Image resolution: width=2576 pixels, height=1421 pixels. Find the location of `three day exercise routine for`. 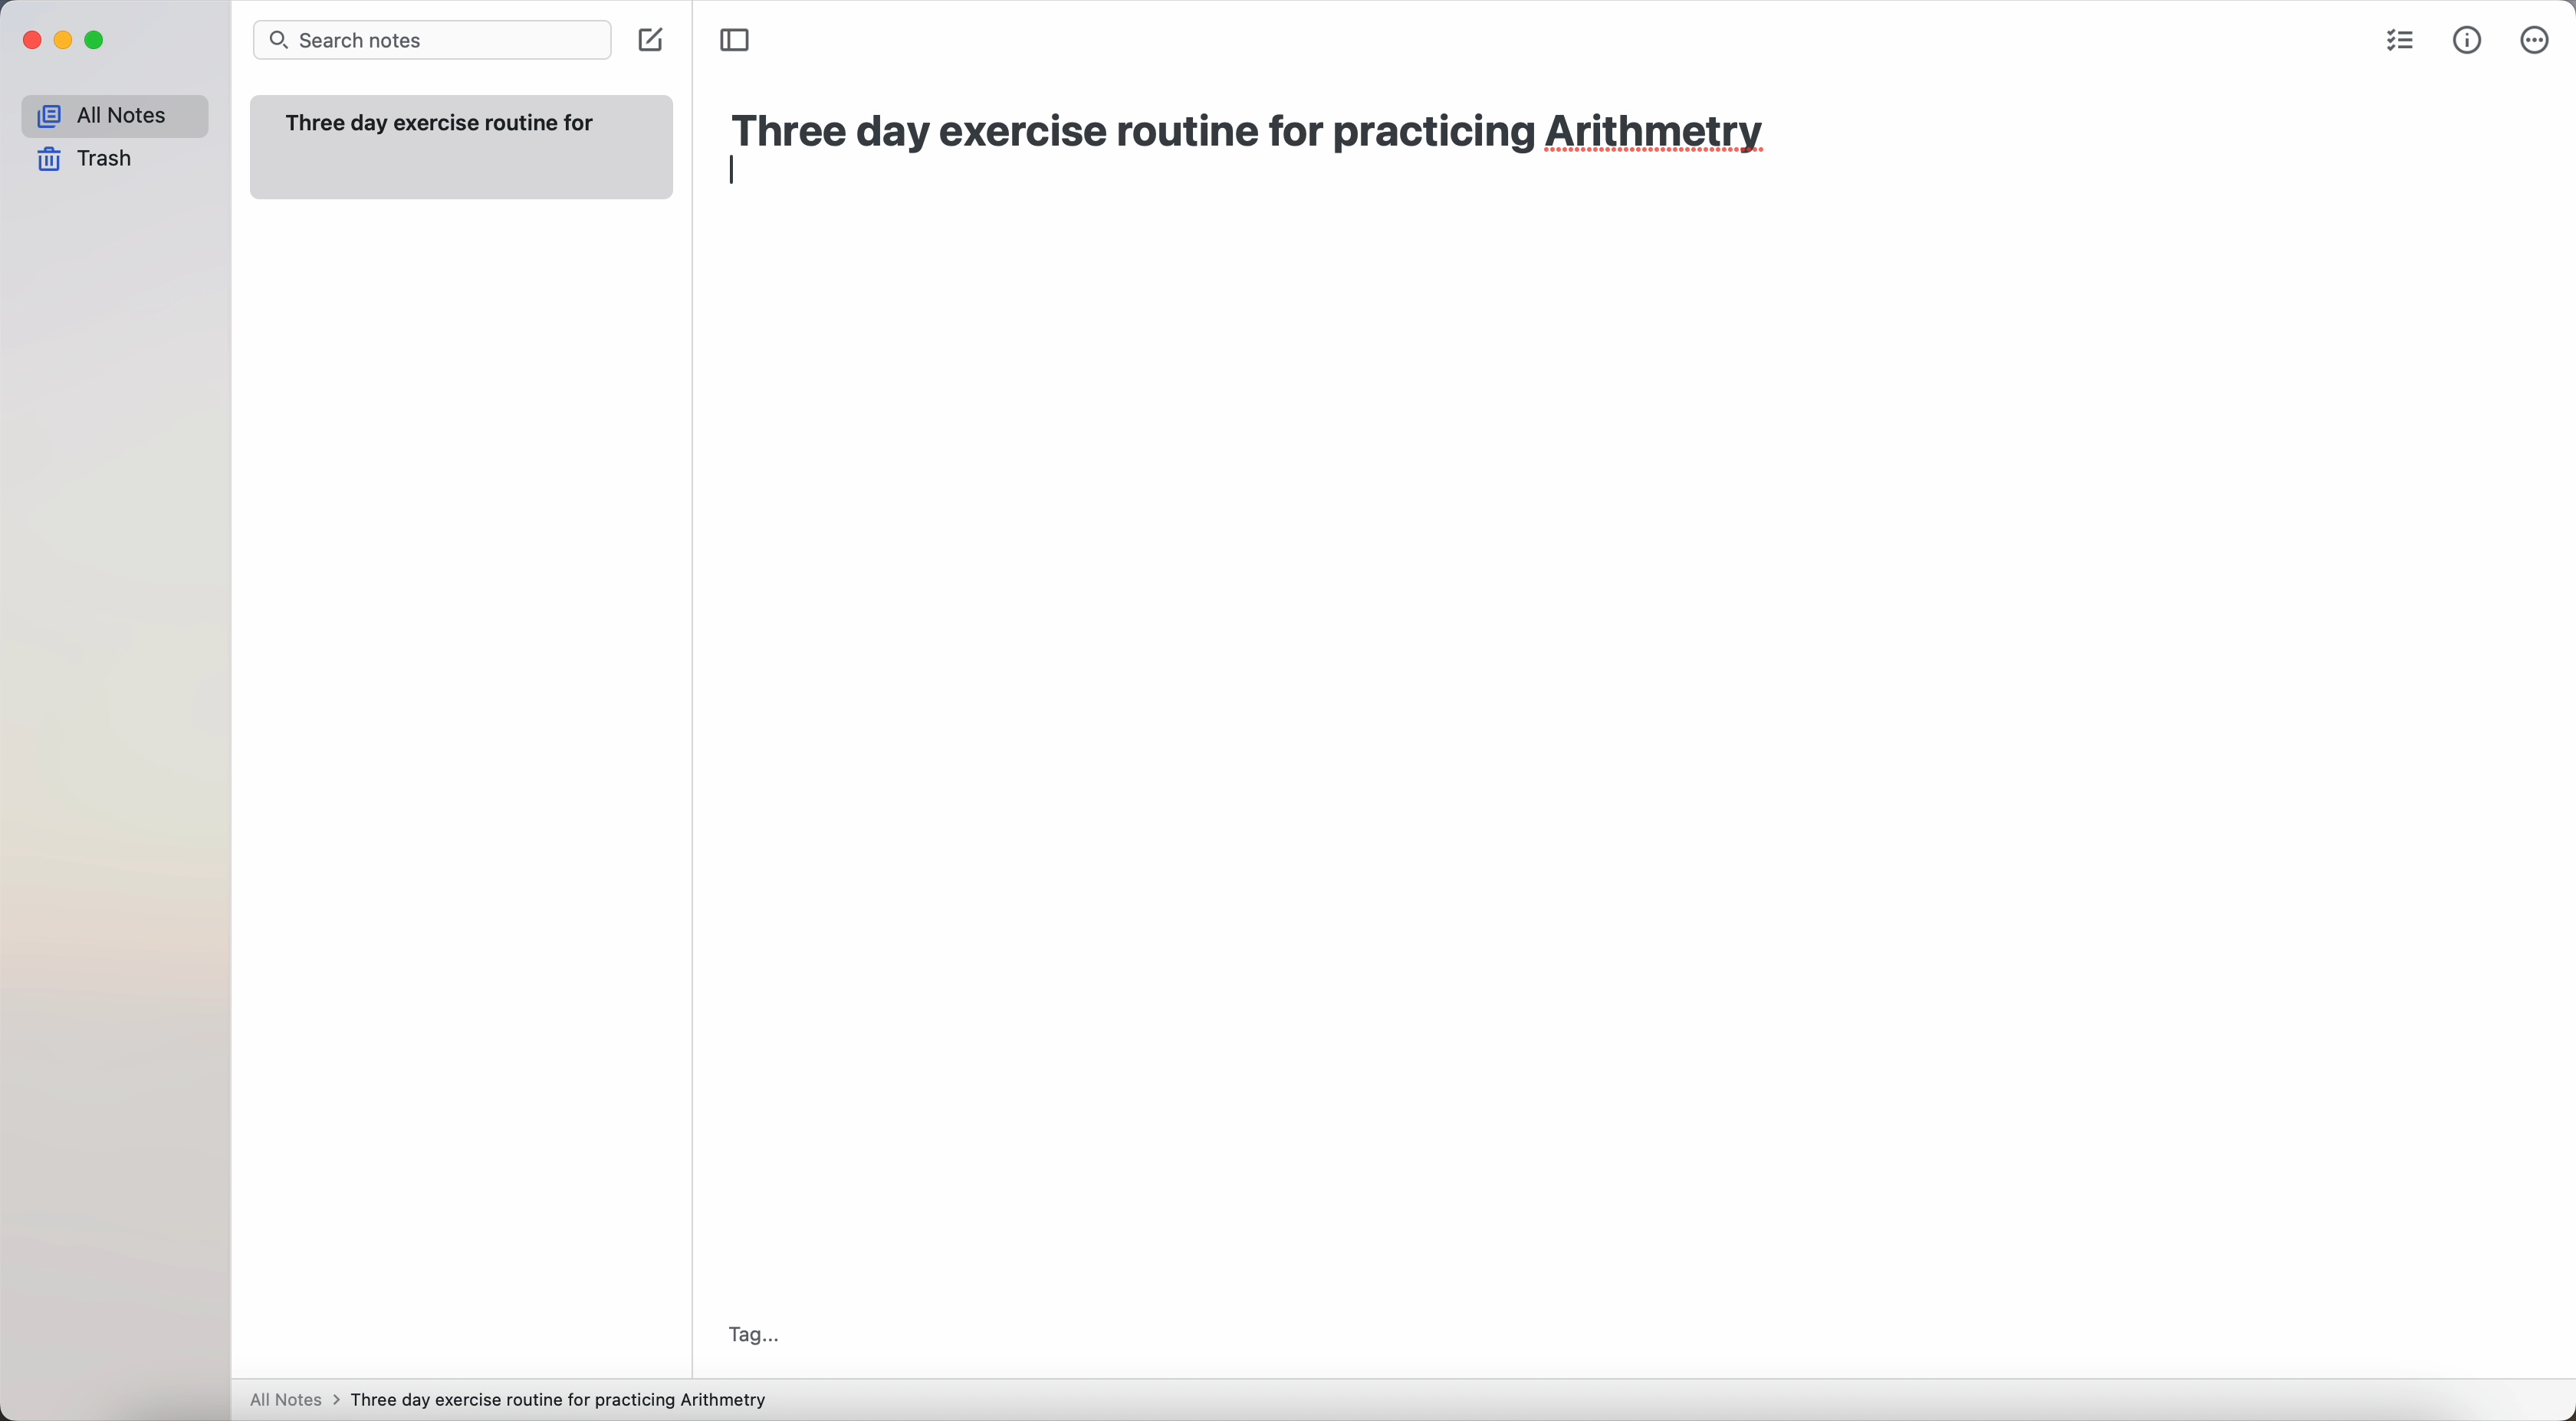

three day exercise routine for is located at coordinates (446, 123).